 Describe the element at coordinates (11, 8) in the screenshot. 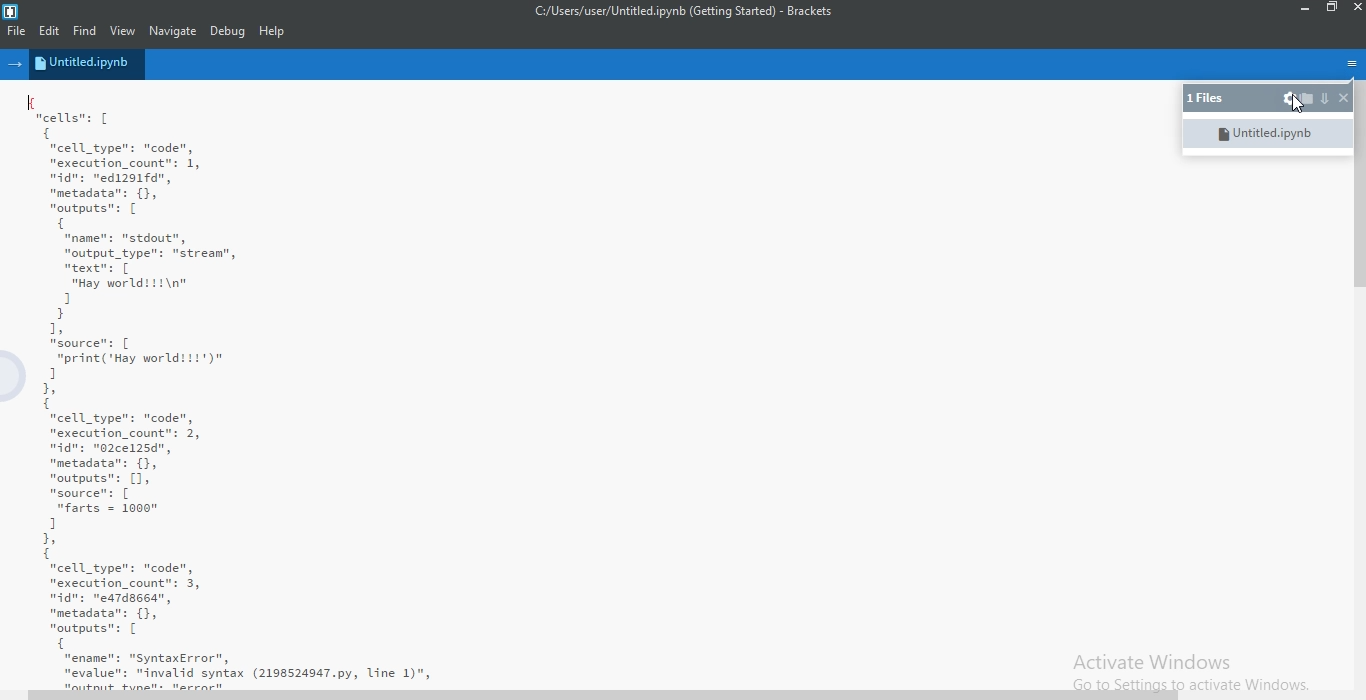

I see `logo` at that location.